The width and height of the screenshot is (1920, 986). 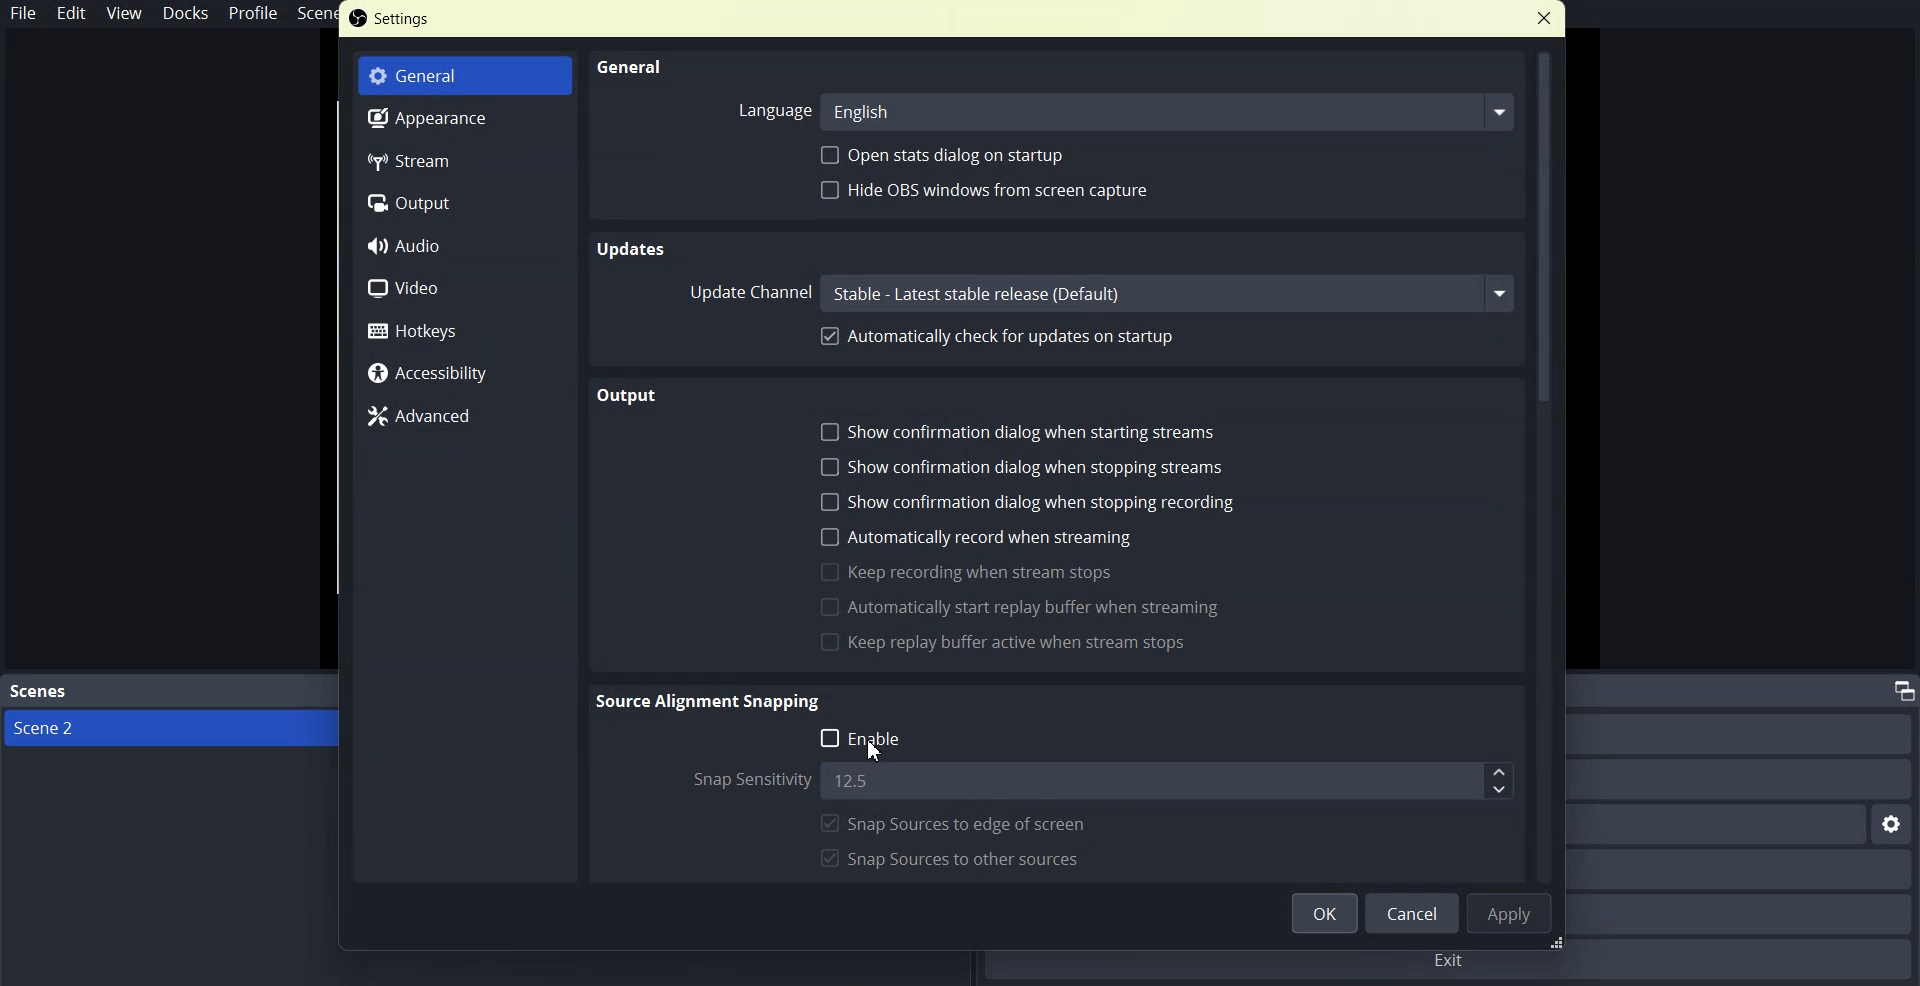 I want to click on Output, so click(x=464, y=201).